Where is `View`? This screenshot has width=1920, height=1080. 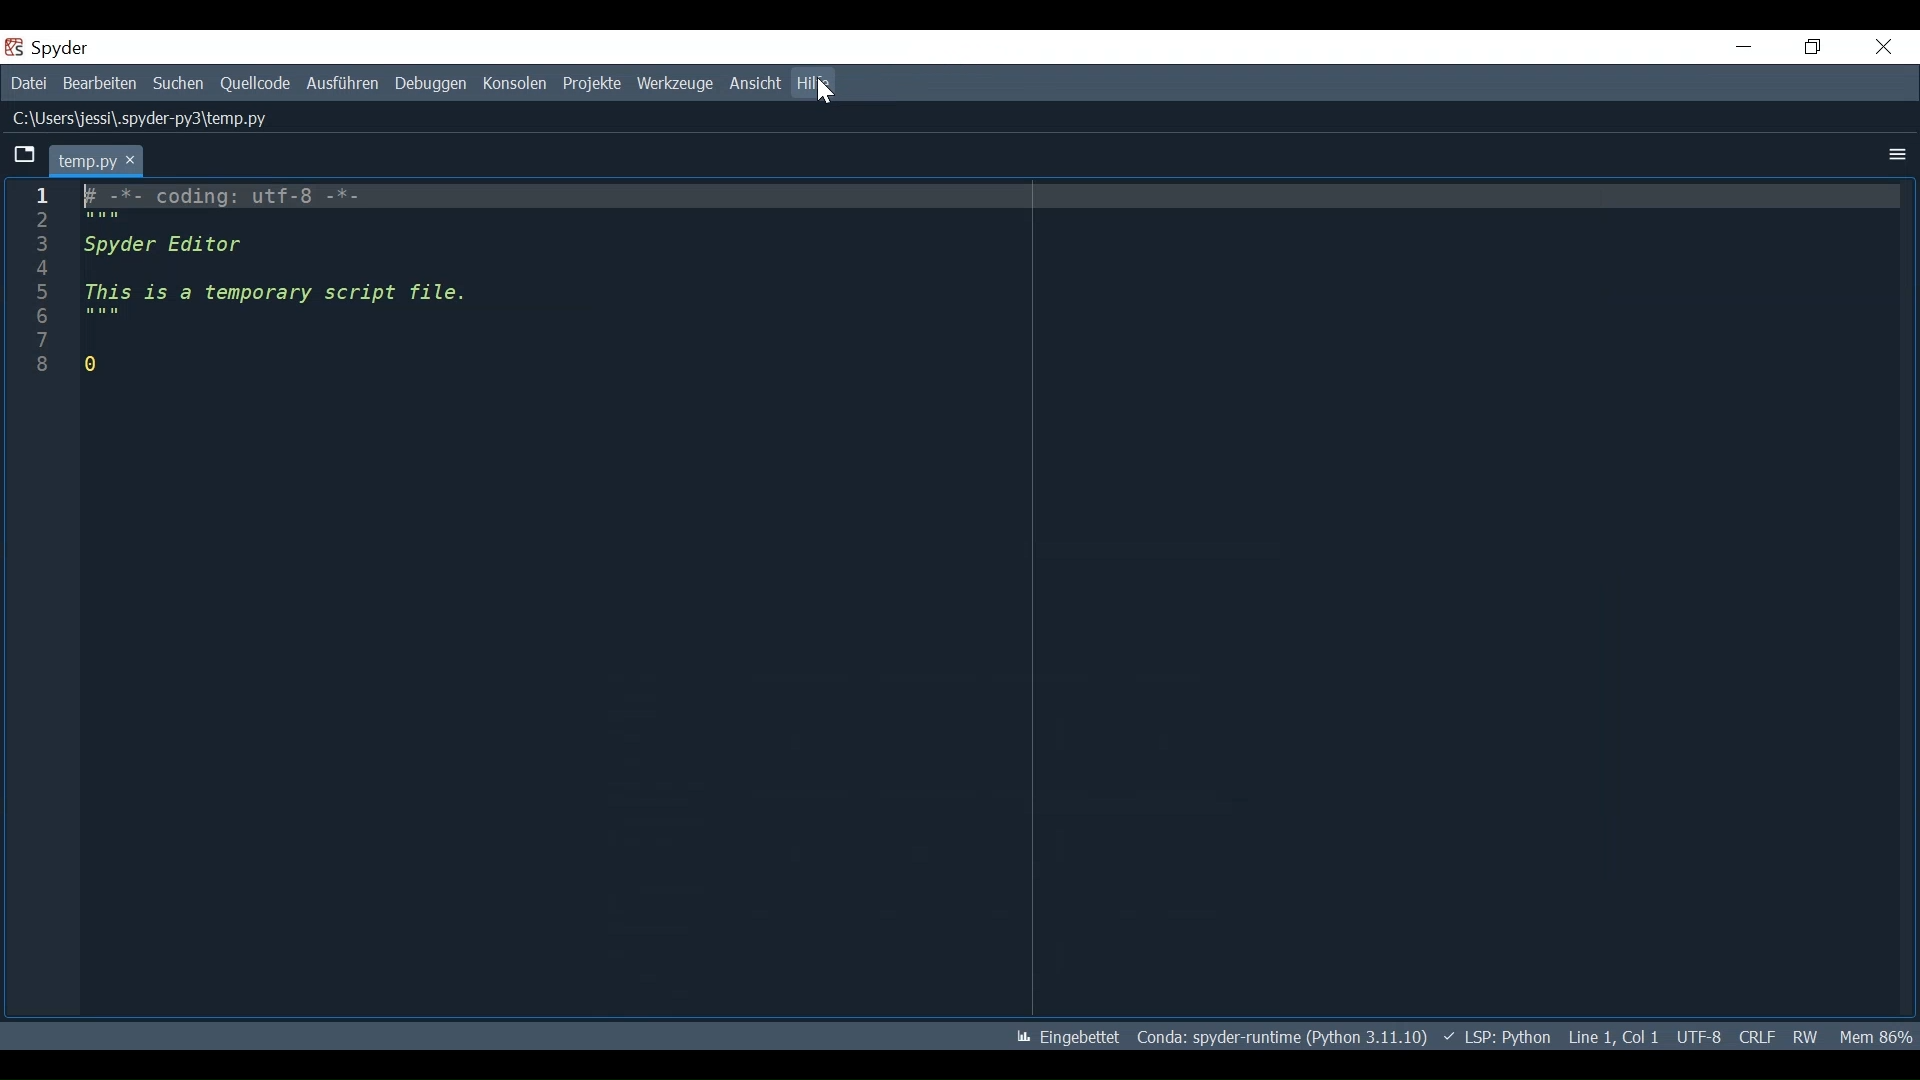 View is located at coordinates (754, 85).